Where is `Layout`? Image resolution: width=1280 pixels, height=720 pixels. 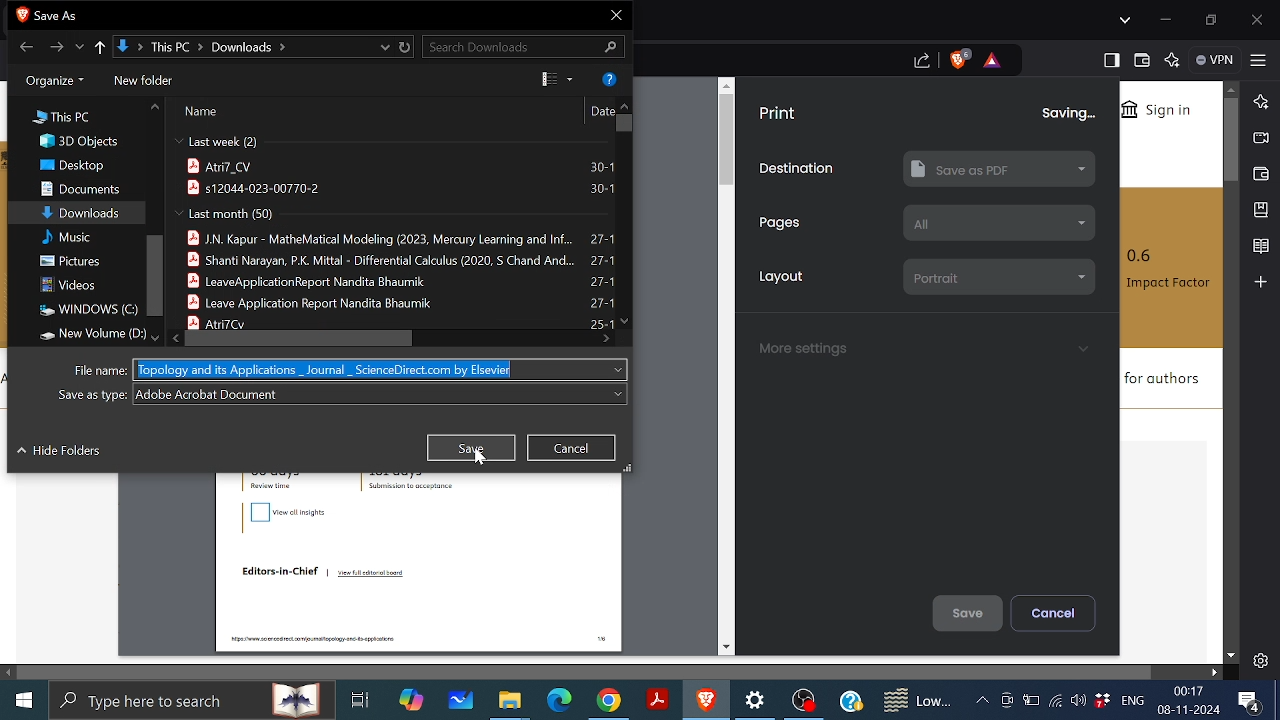
Layout is located at coordinates (782, 280).